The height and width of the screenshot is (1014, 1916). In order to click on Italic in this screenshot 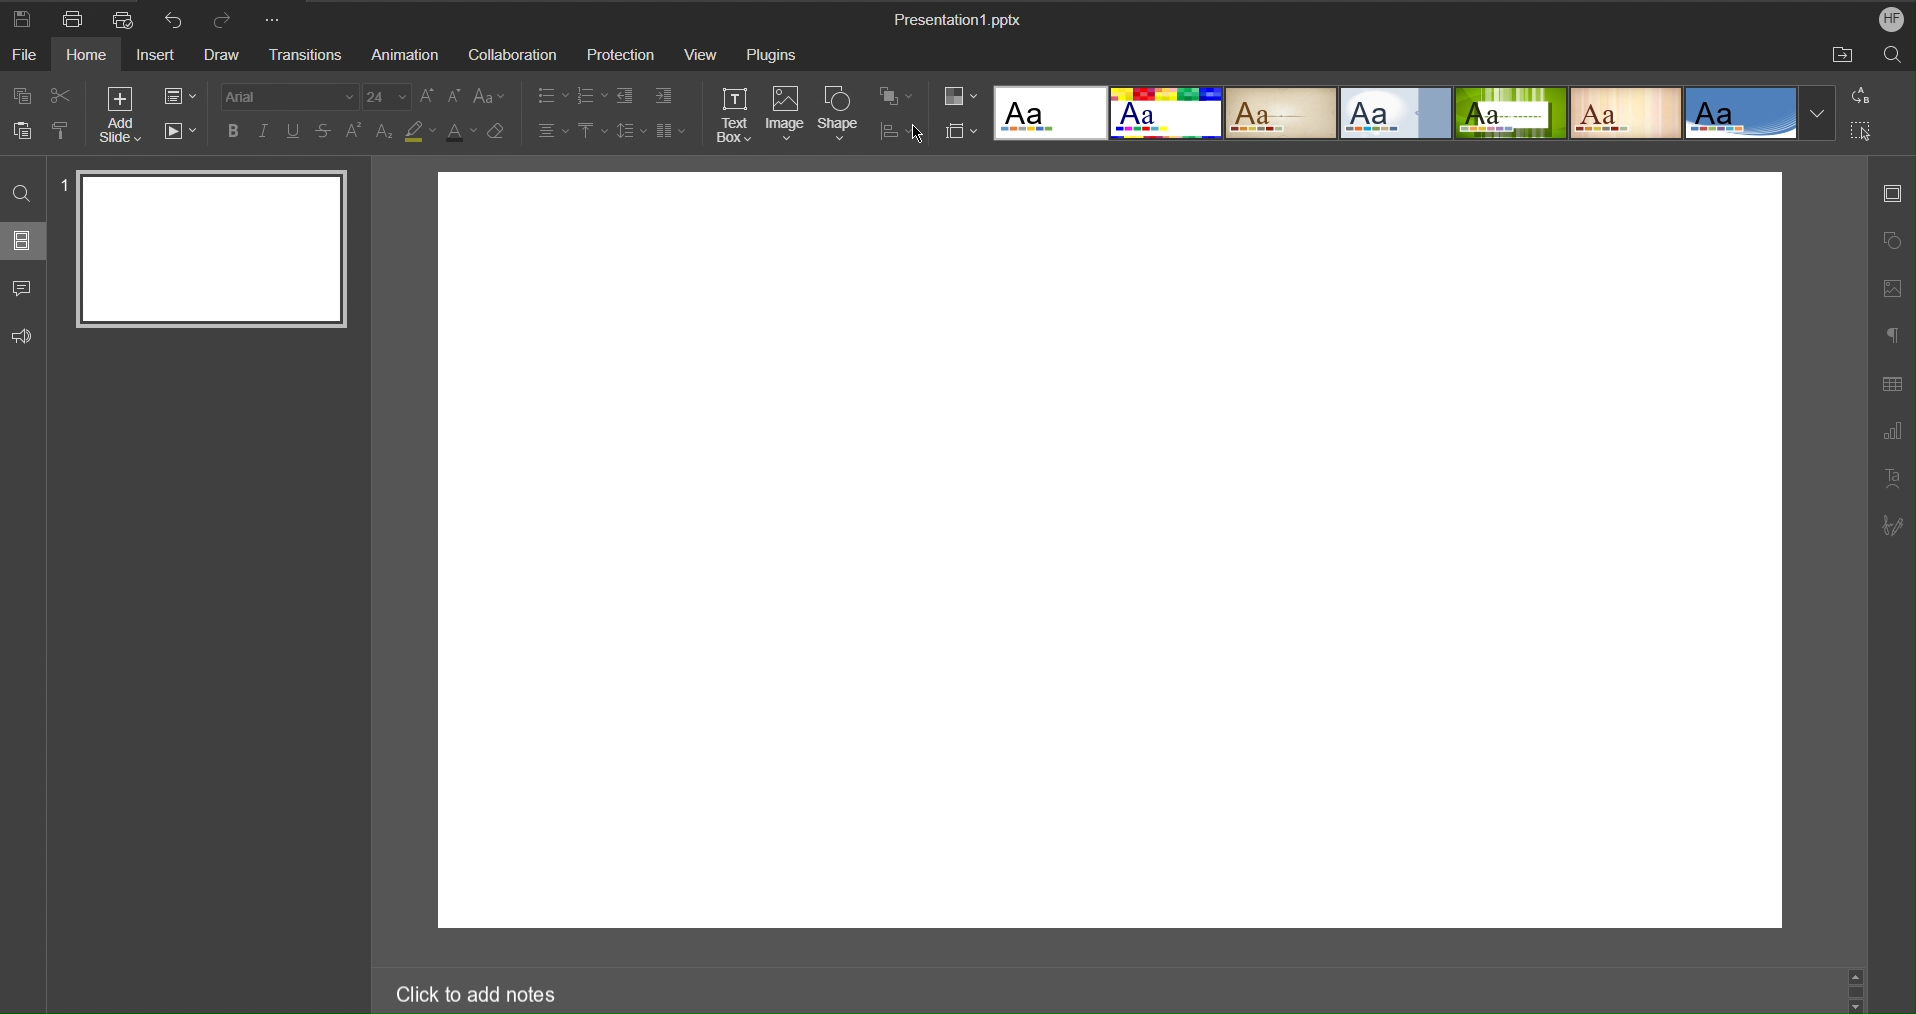, I will do `click(267, 132)`.